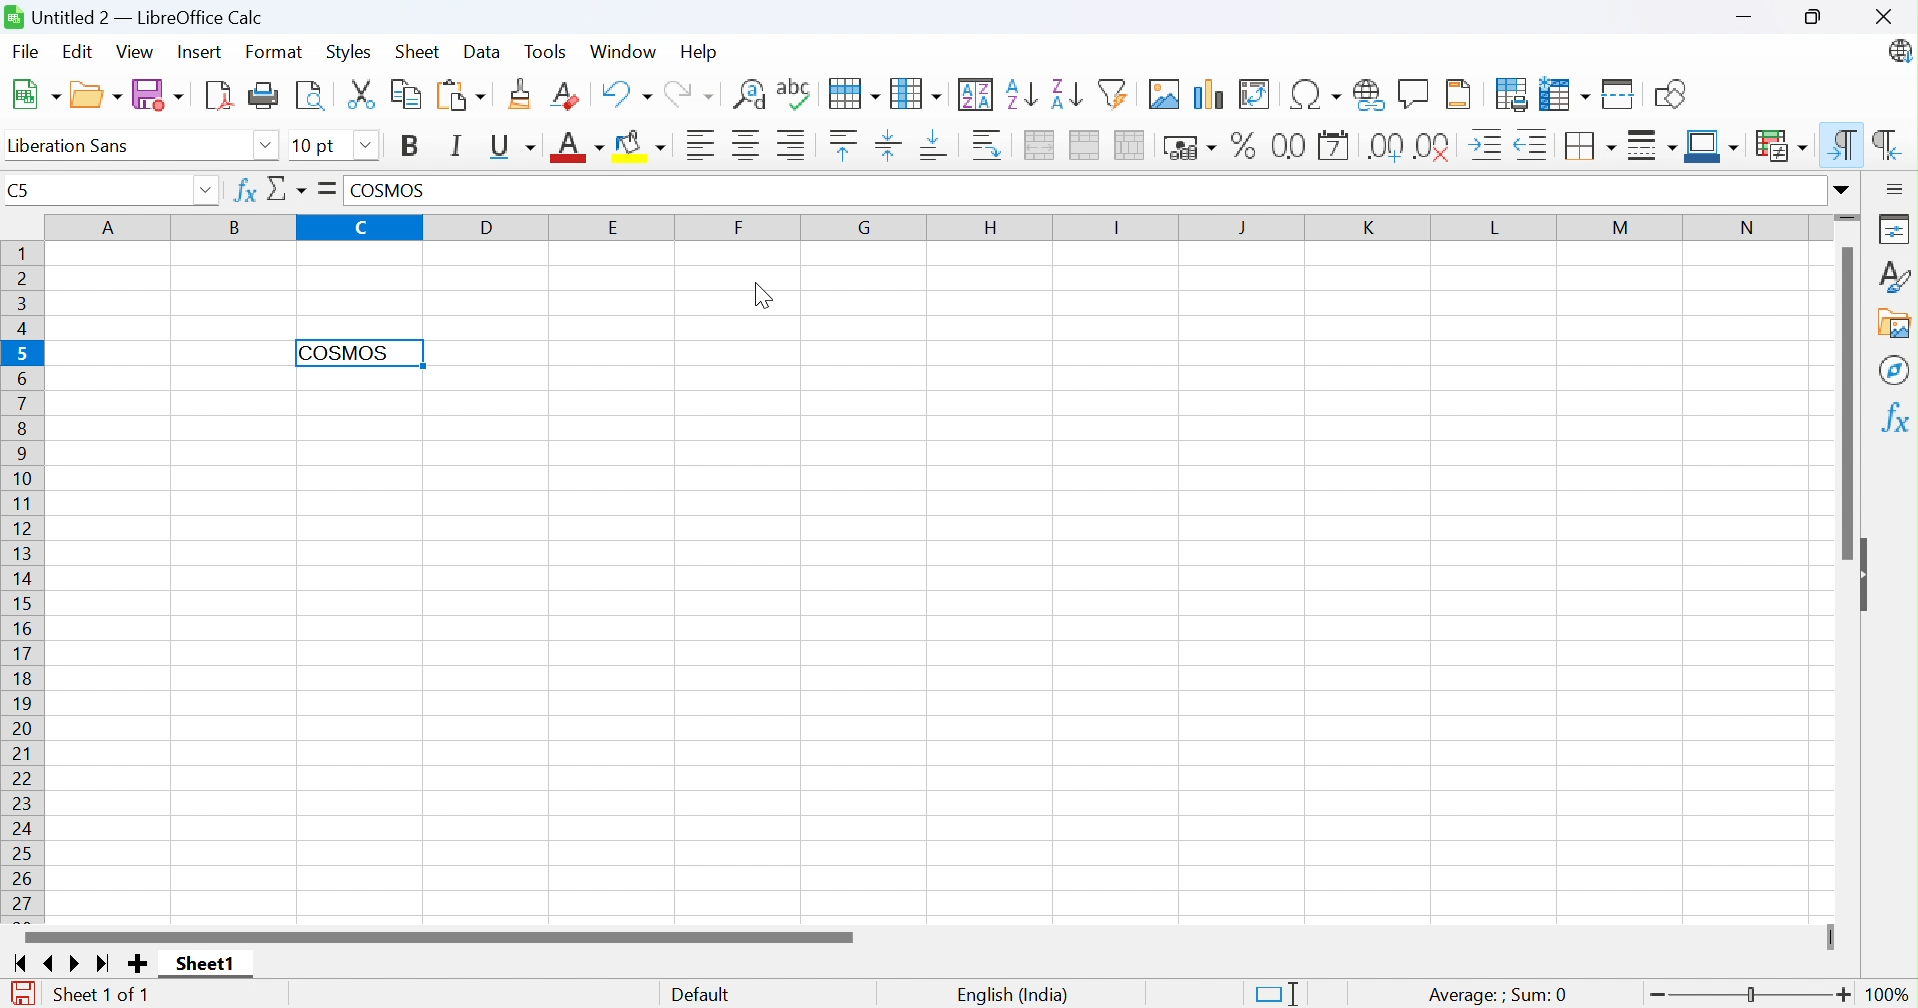  I want to click on Headers and footers, so click(1460, 94).